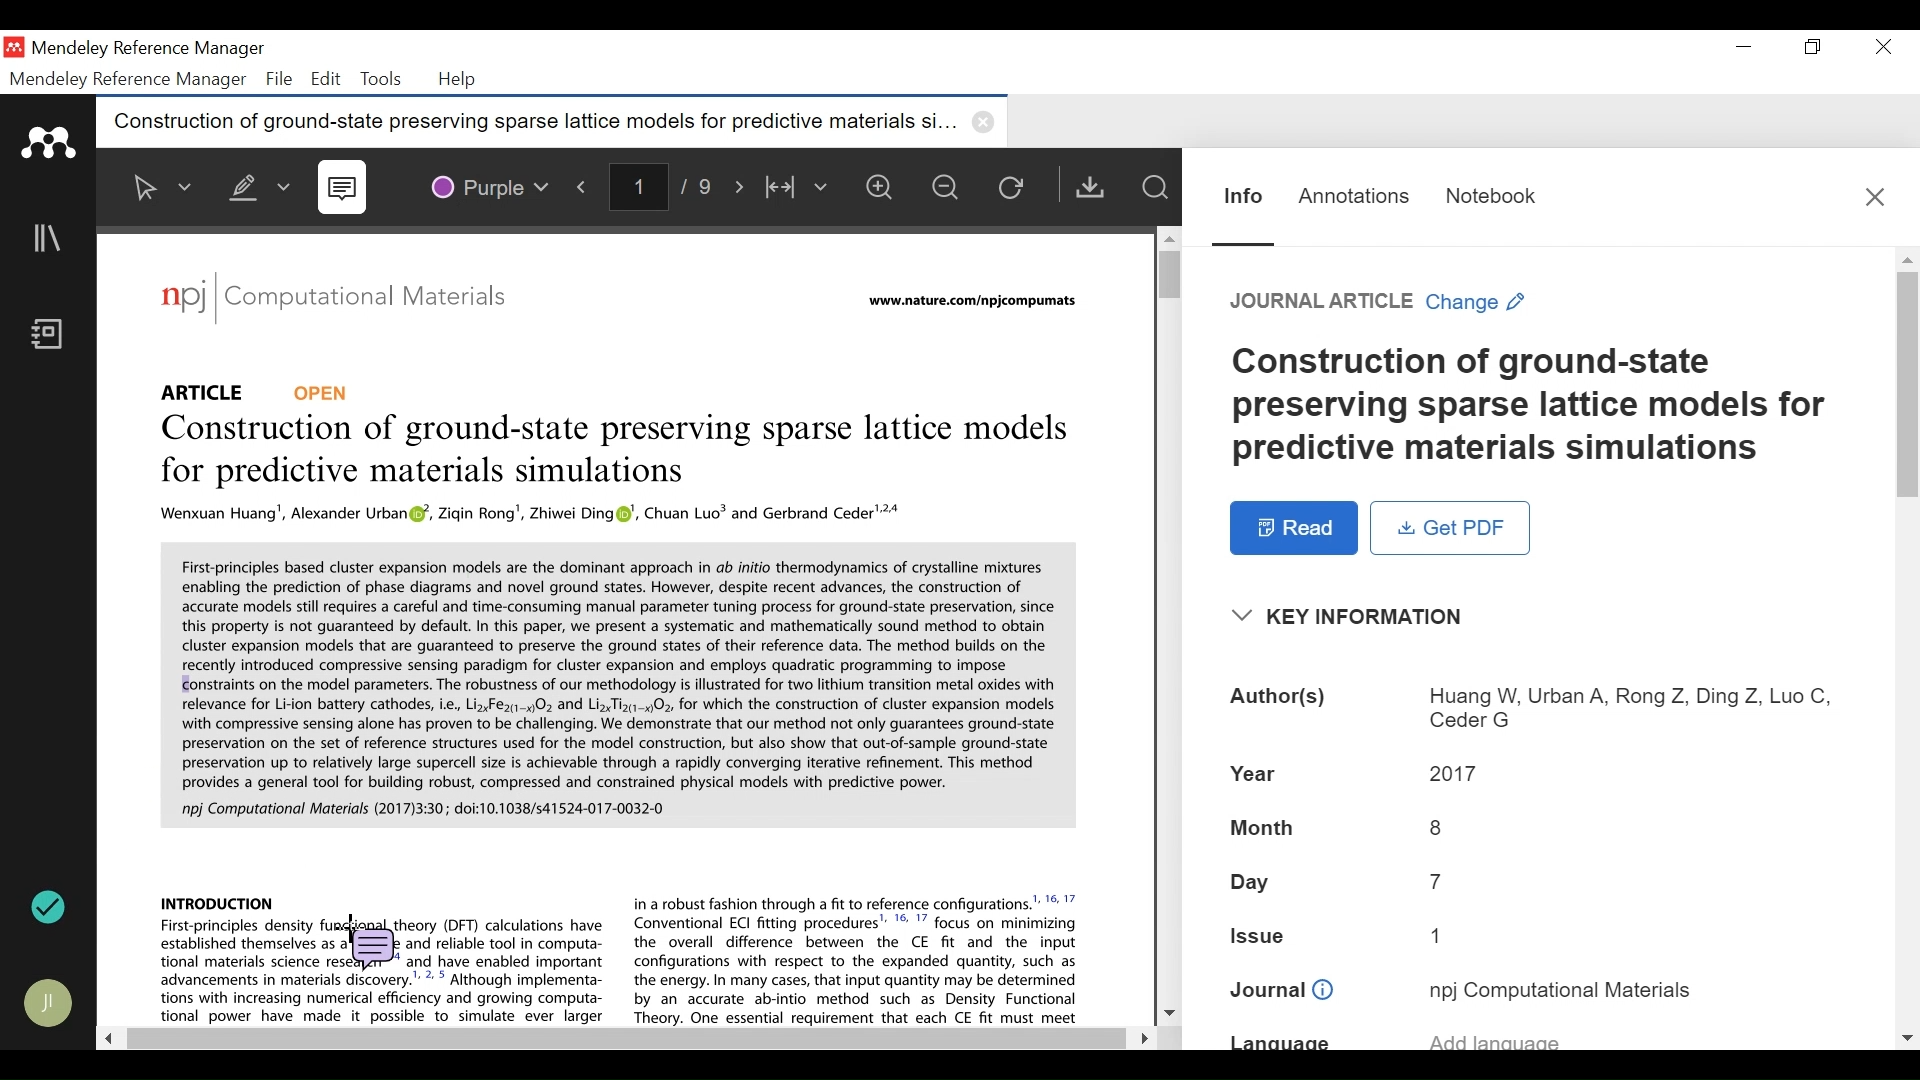 The width and height of the screenshot is (1920, 1080). Describe the element at coordinates (1539, 990) in the screenshot. I see `Journal` at that location.